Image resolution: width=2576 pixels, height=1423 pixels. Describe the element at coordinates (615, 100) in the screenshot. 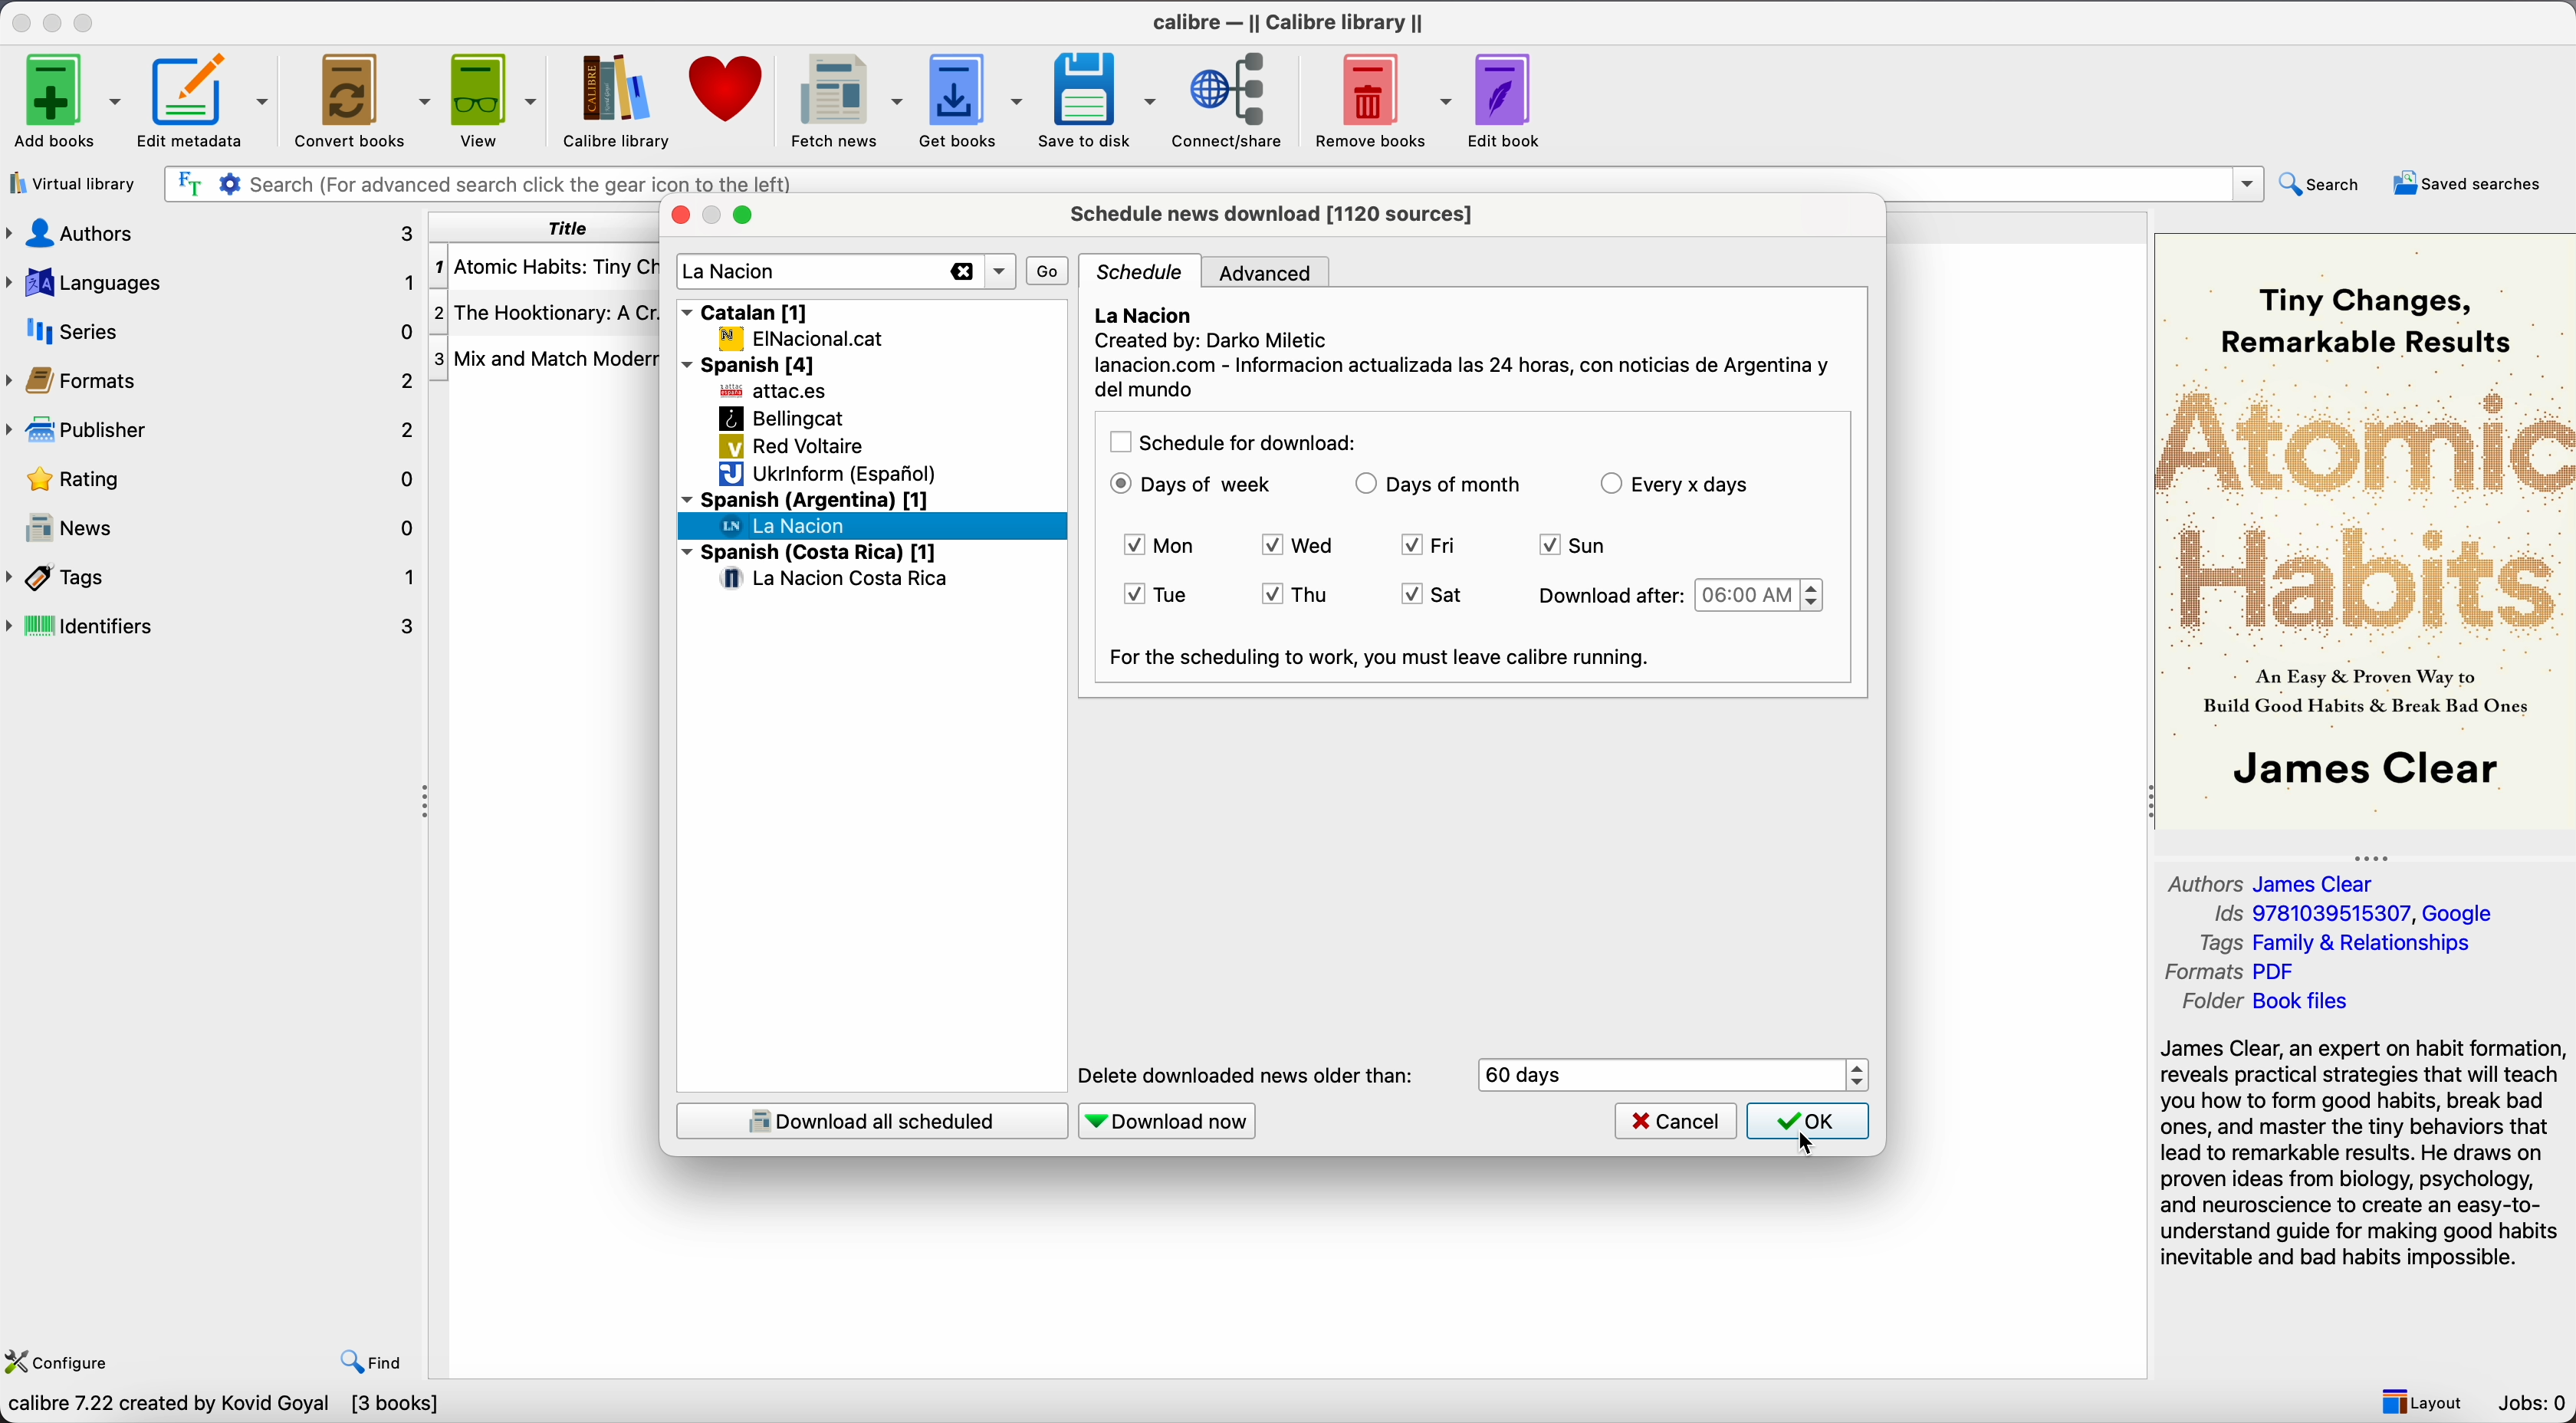

I see `Calibre library` at that location.